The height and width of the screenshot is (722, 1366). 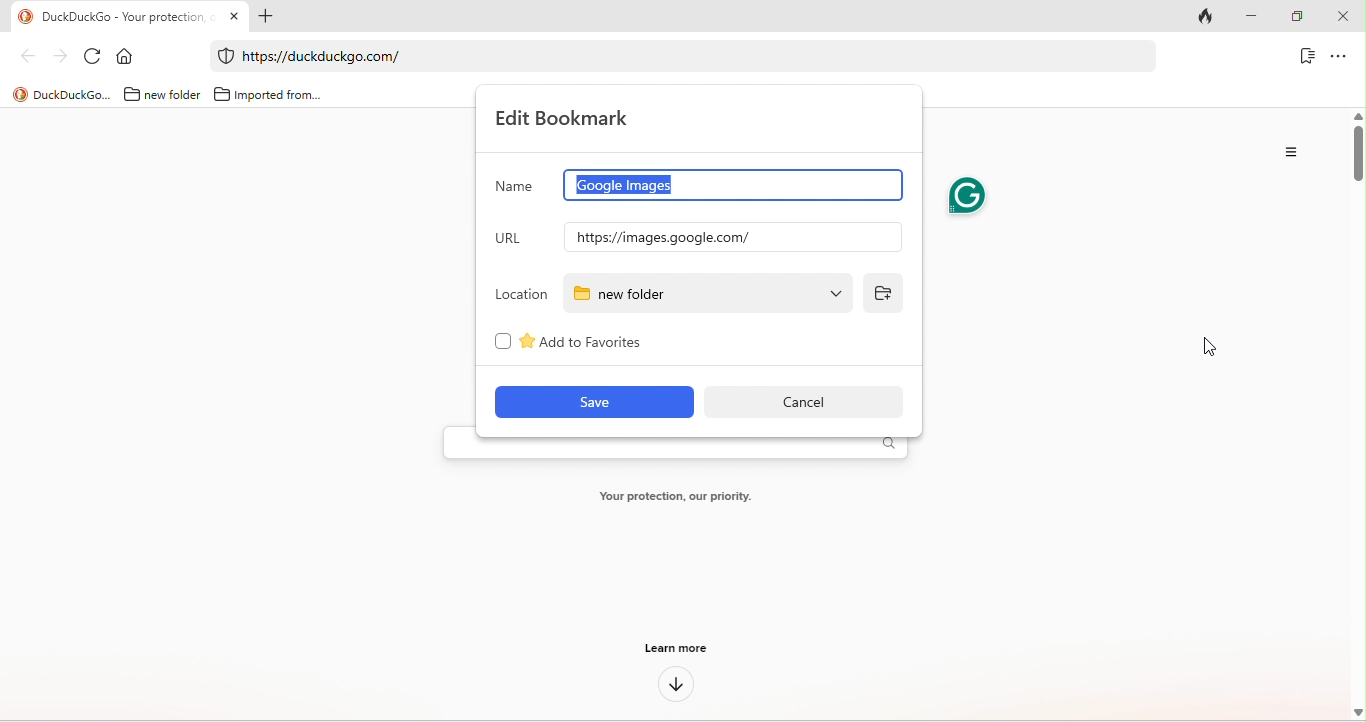 What do you see at coordinates (223, 56) in the screenshot?
I see `duckduckgo protection` at bounding box center [223, 56].